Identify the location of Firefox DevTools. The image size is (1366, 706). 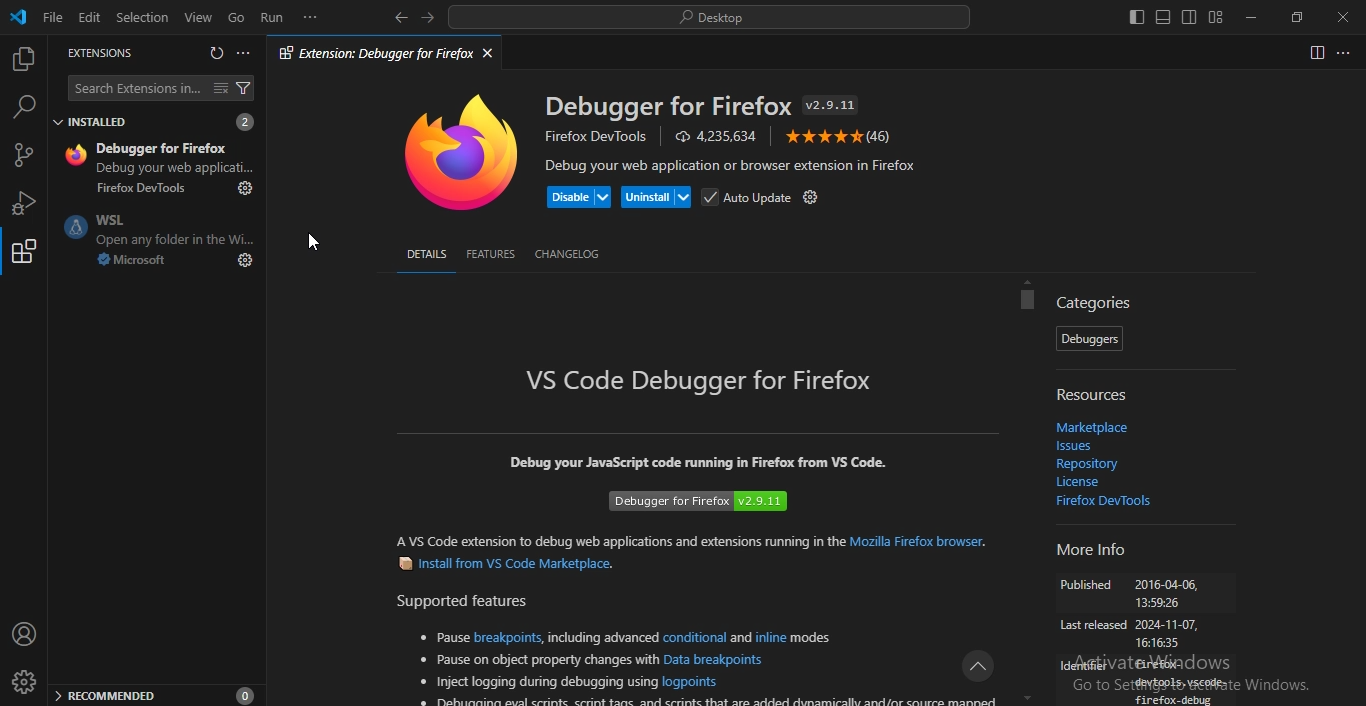
(139, 189).